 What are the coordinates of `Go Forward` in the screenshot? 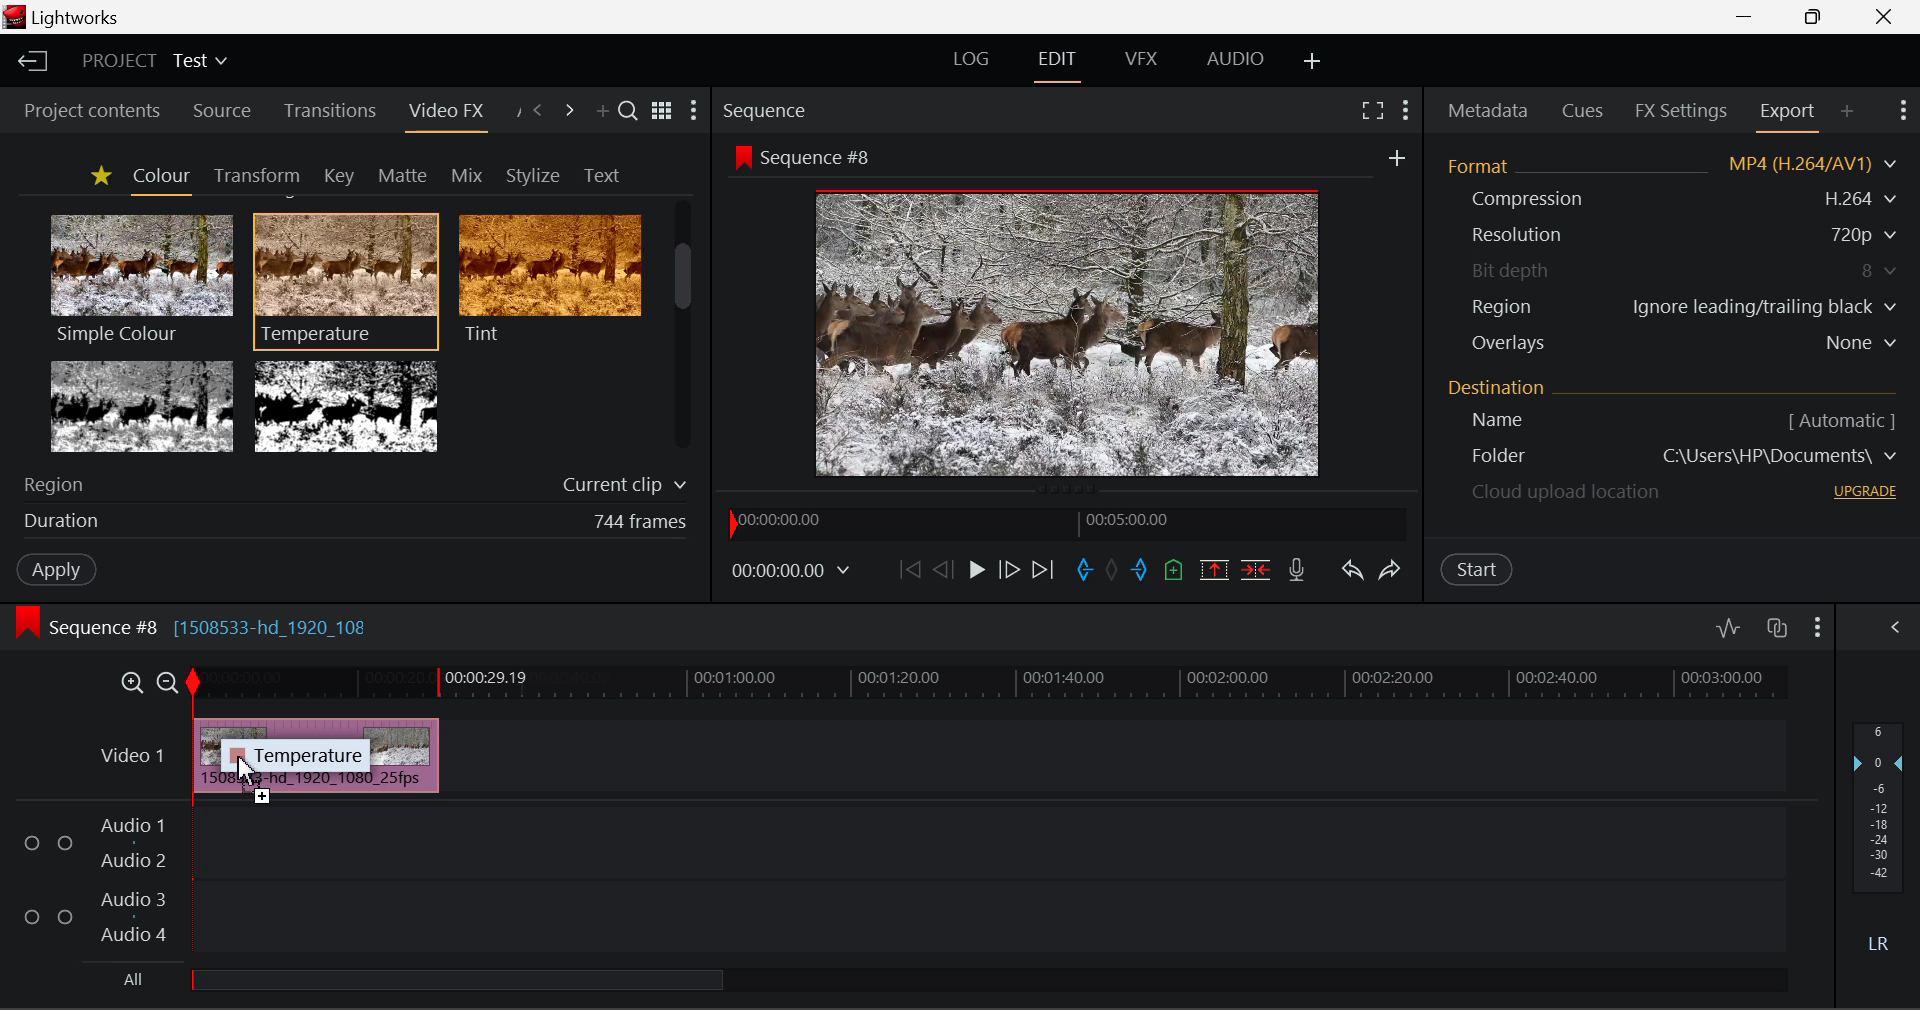 It's located at (1008, 571).